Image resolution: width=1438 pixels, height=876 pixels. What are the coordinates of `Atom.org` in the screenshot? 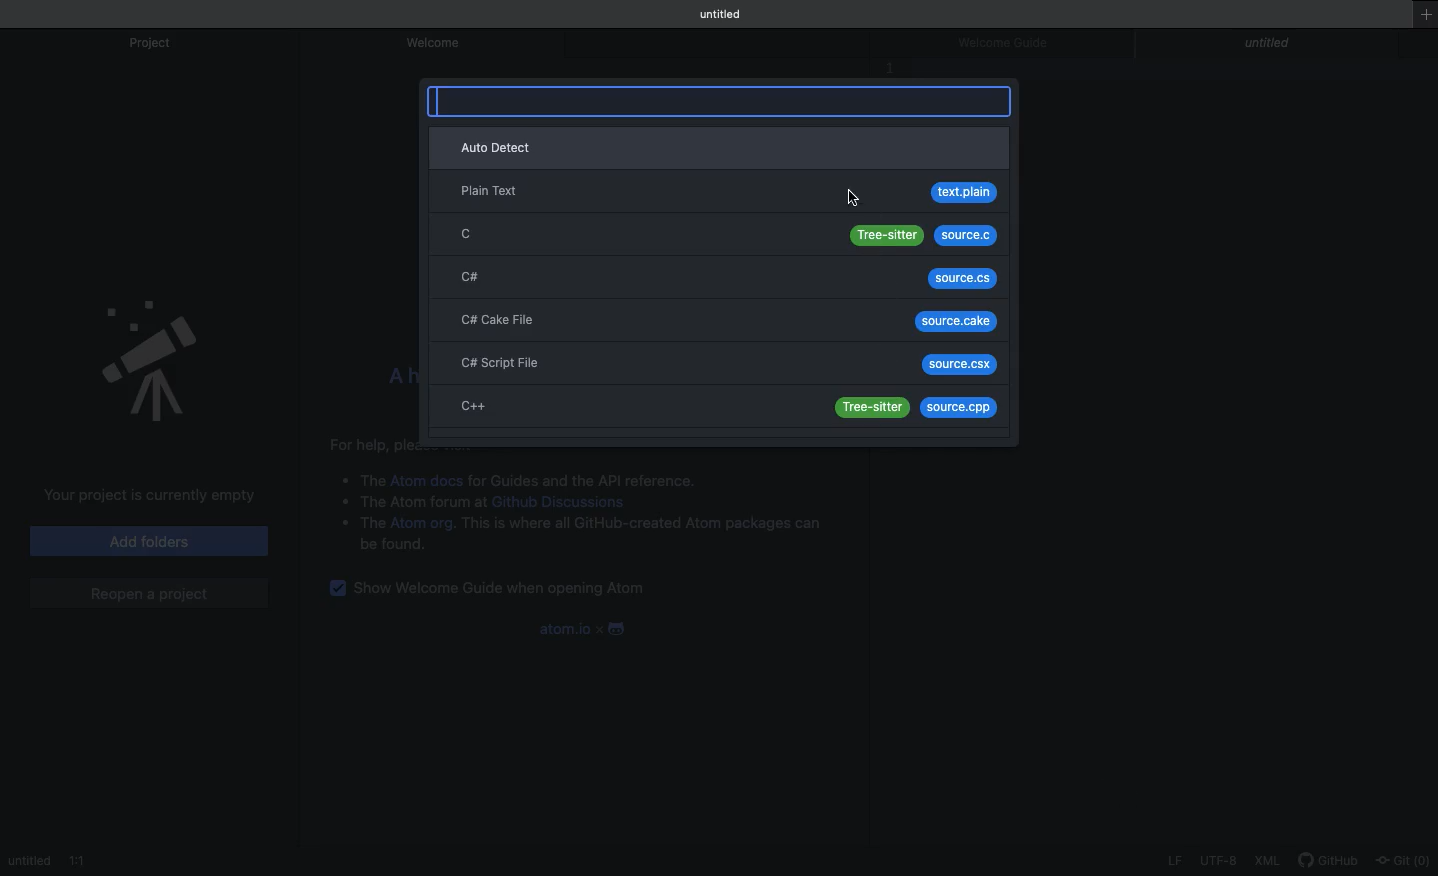 It's located at (425, 524).